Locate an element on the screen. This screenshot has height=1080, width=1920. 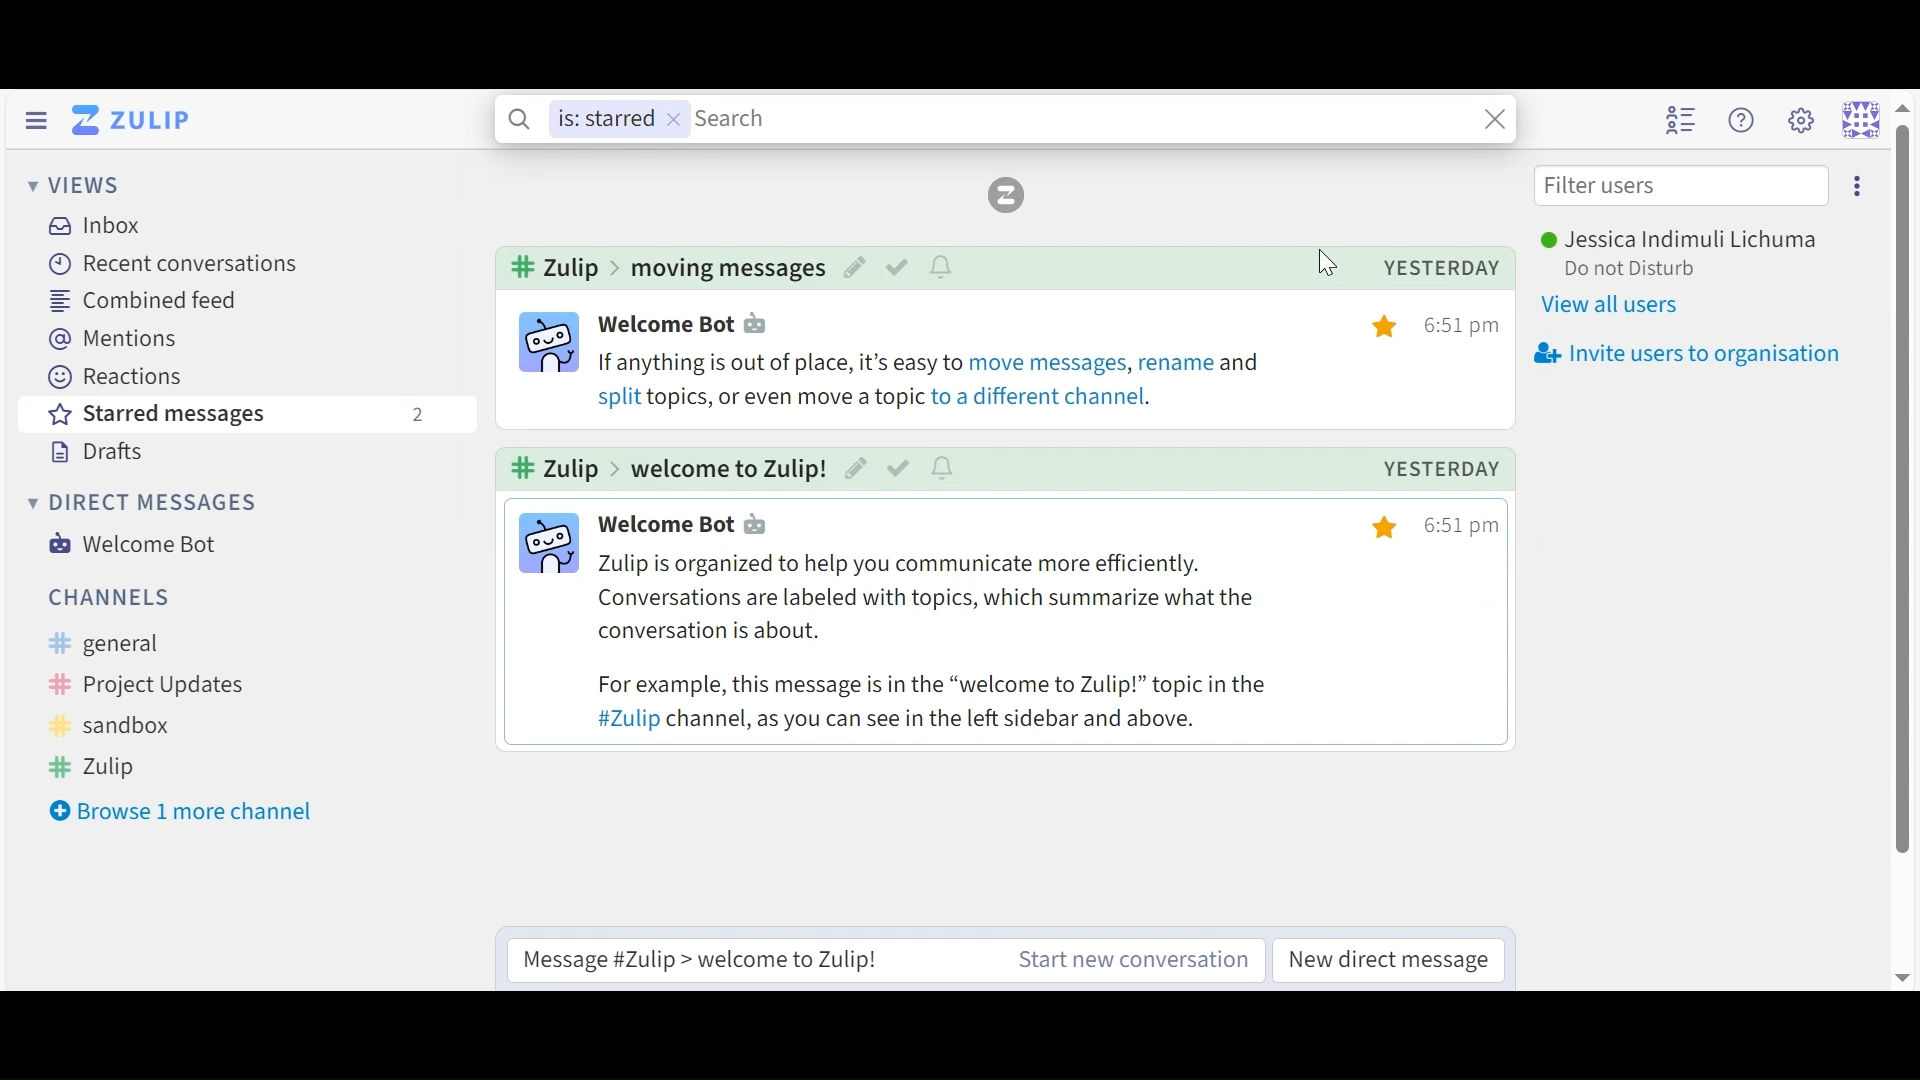
message is located at coordinates (969, 378).